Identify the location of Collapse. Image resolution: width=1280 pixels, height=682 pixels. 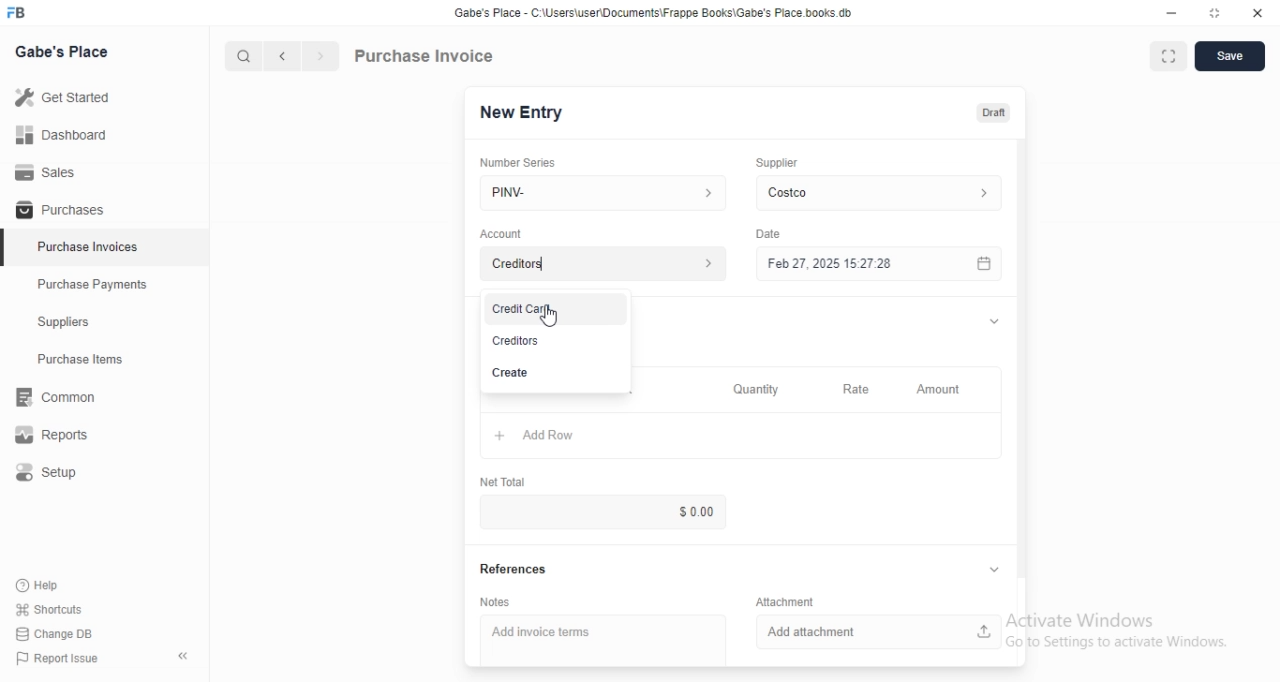
(183, 656).